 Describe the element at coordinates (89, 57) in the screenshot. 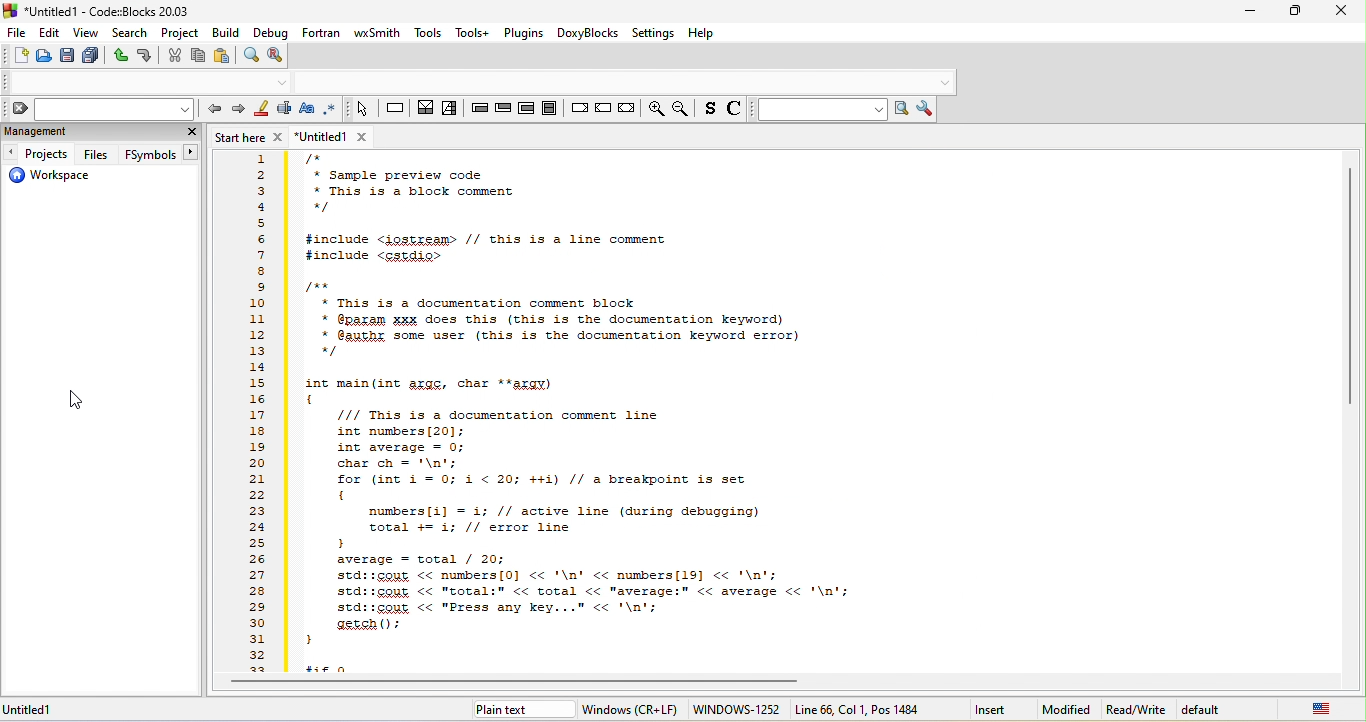

I see `save everything` at that location.